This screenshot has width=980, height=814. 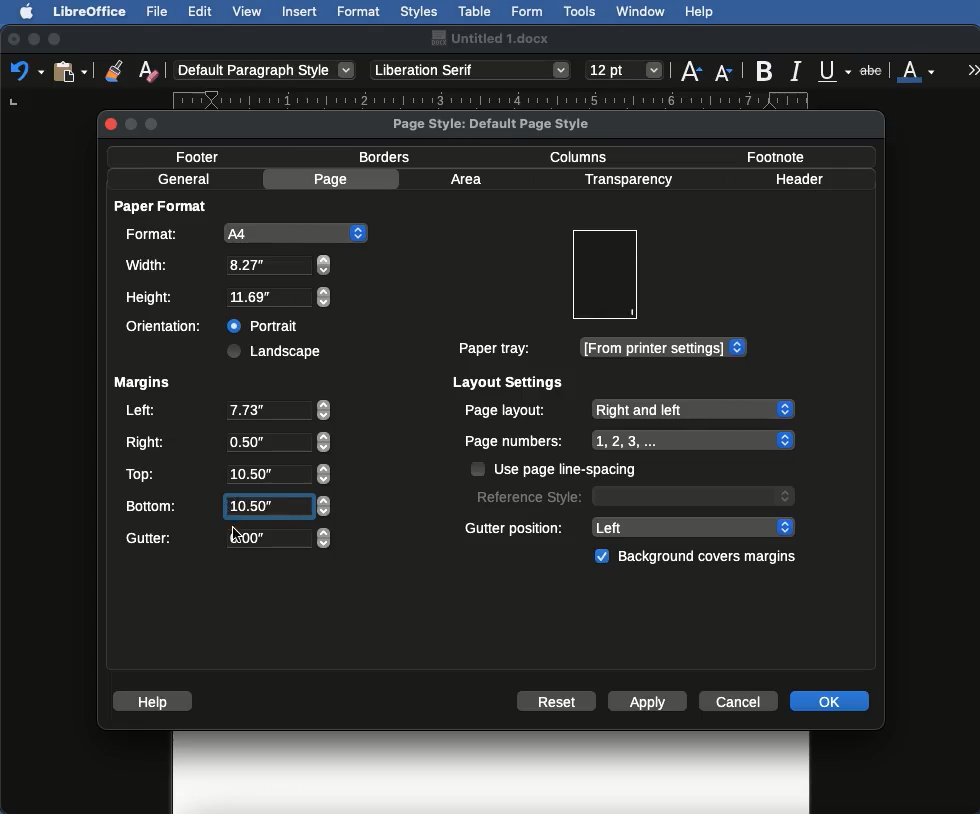 What do you see at coordinates (114, 70) in the screenshot?
I see `Clone formatting` at bounding box center [114, 70].